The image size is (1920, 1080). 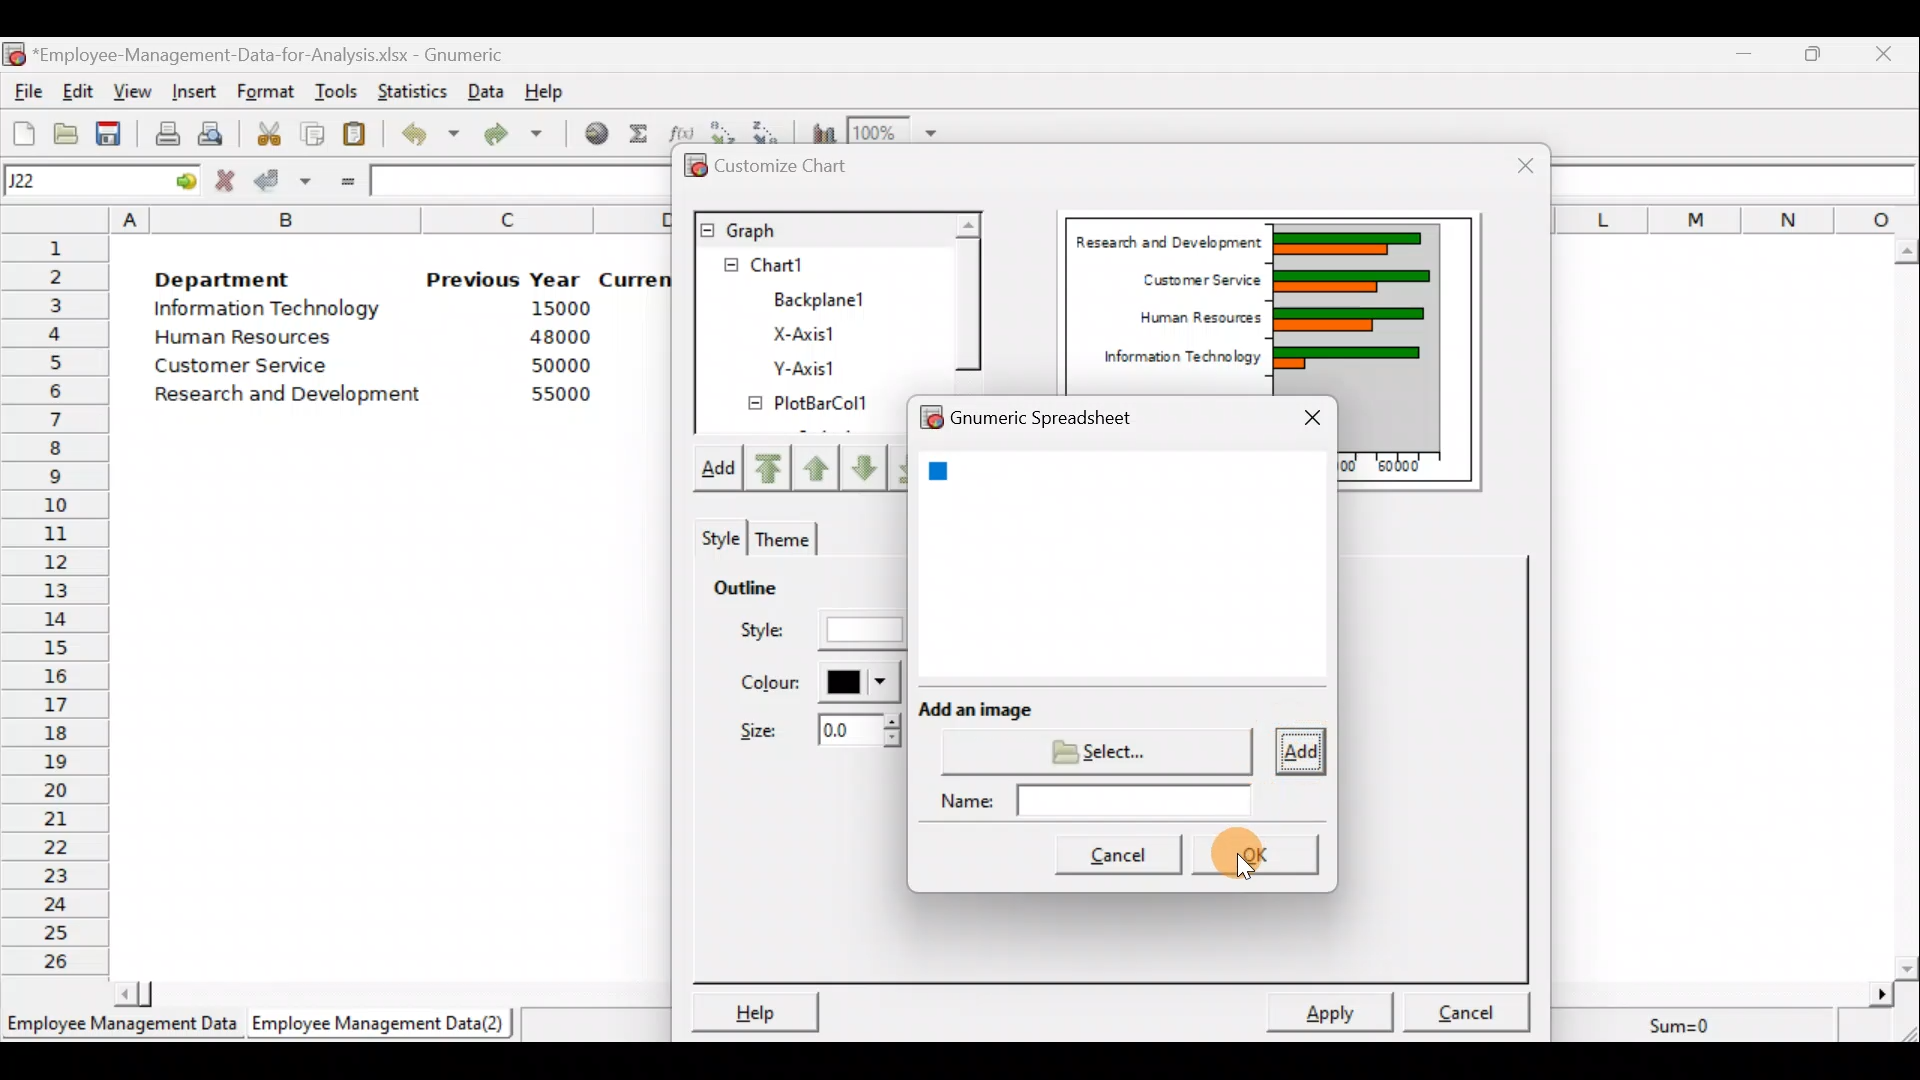 I want to click on Statistics, so click(x=414, y=86).